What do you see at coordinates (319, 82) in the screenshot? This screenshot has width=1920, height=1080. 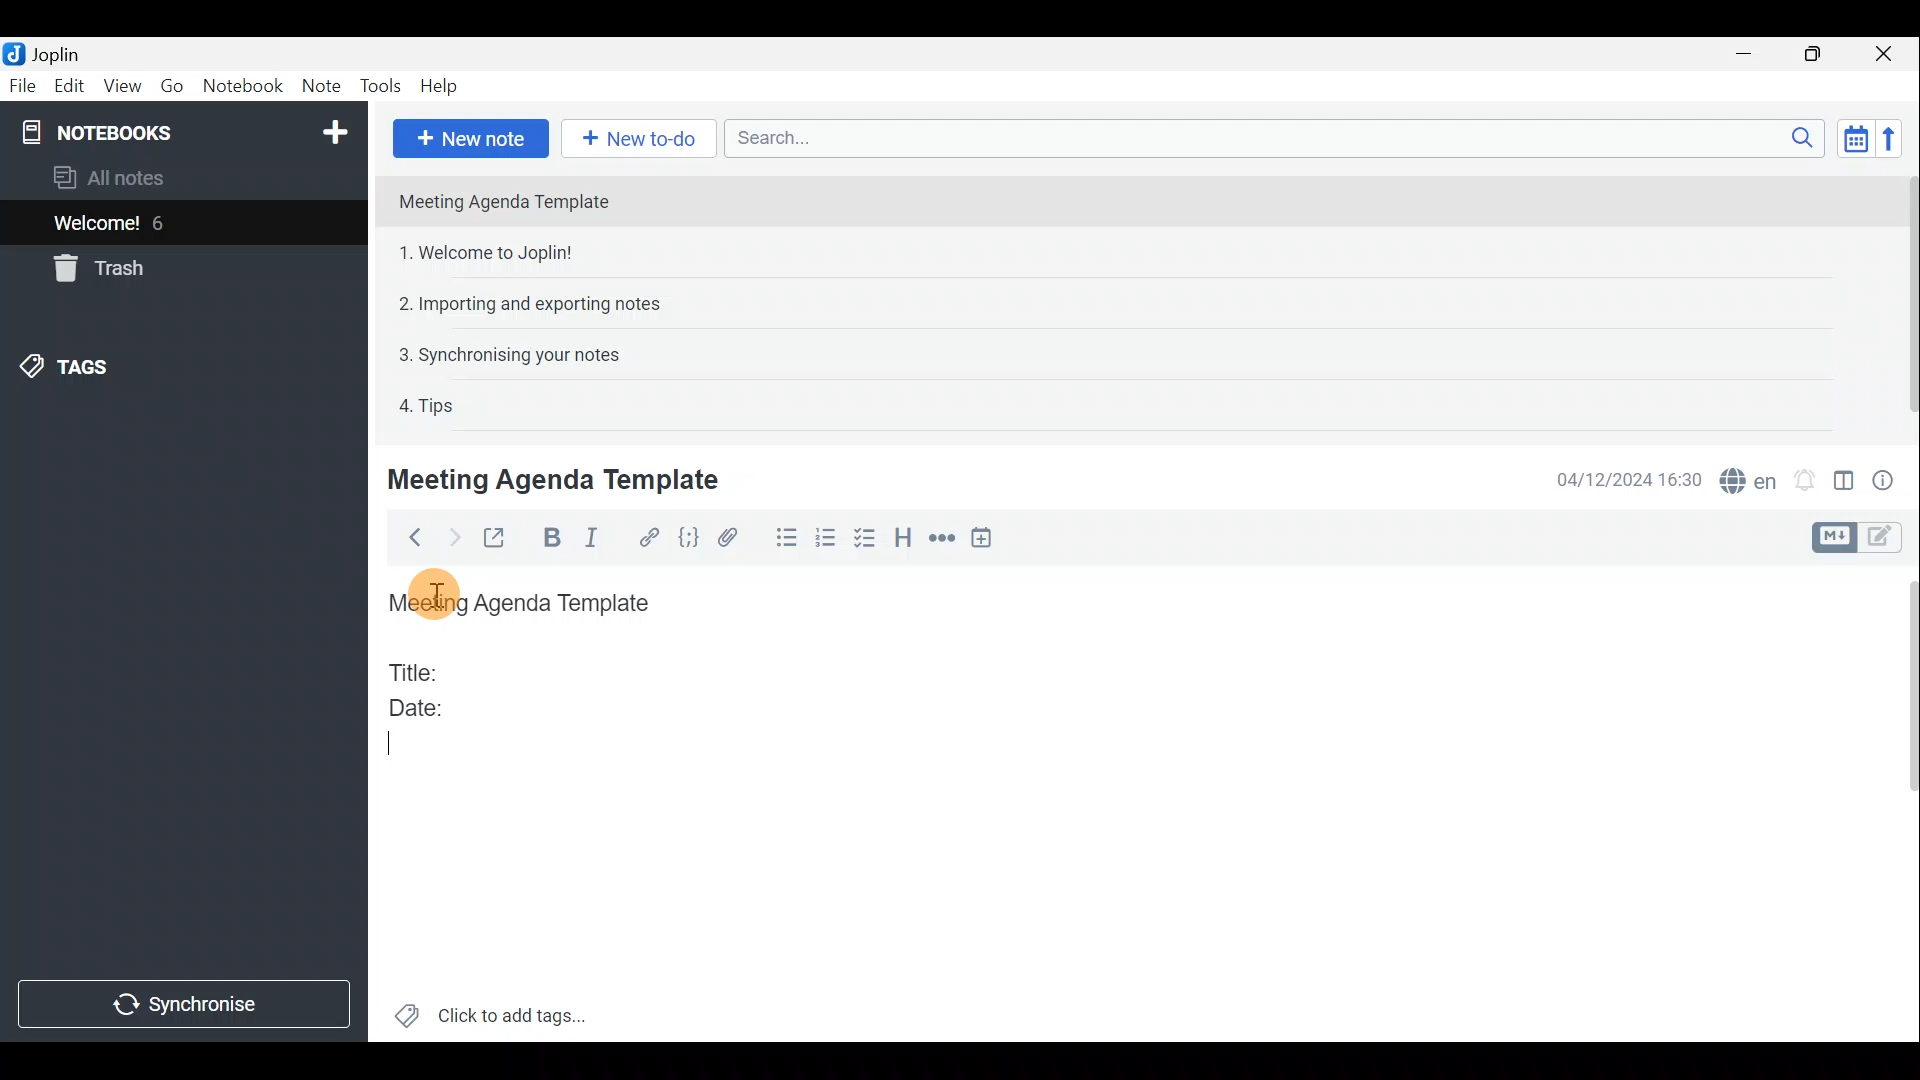 I see `Note` at bounding box center [319, 82].